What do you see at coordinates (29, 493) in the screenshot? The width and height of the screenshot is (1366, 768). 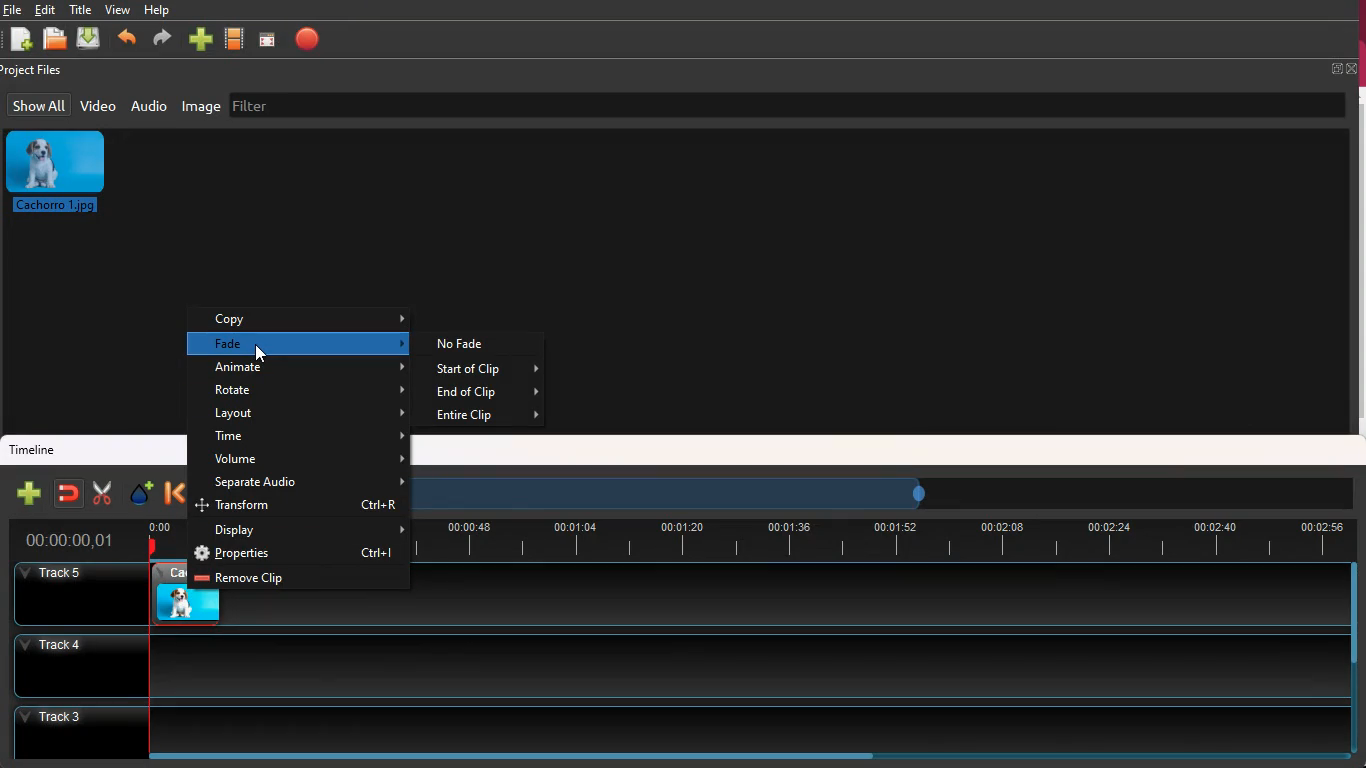 I see `new` at bounding box center [29, 493].